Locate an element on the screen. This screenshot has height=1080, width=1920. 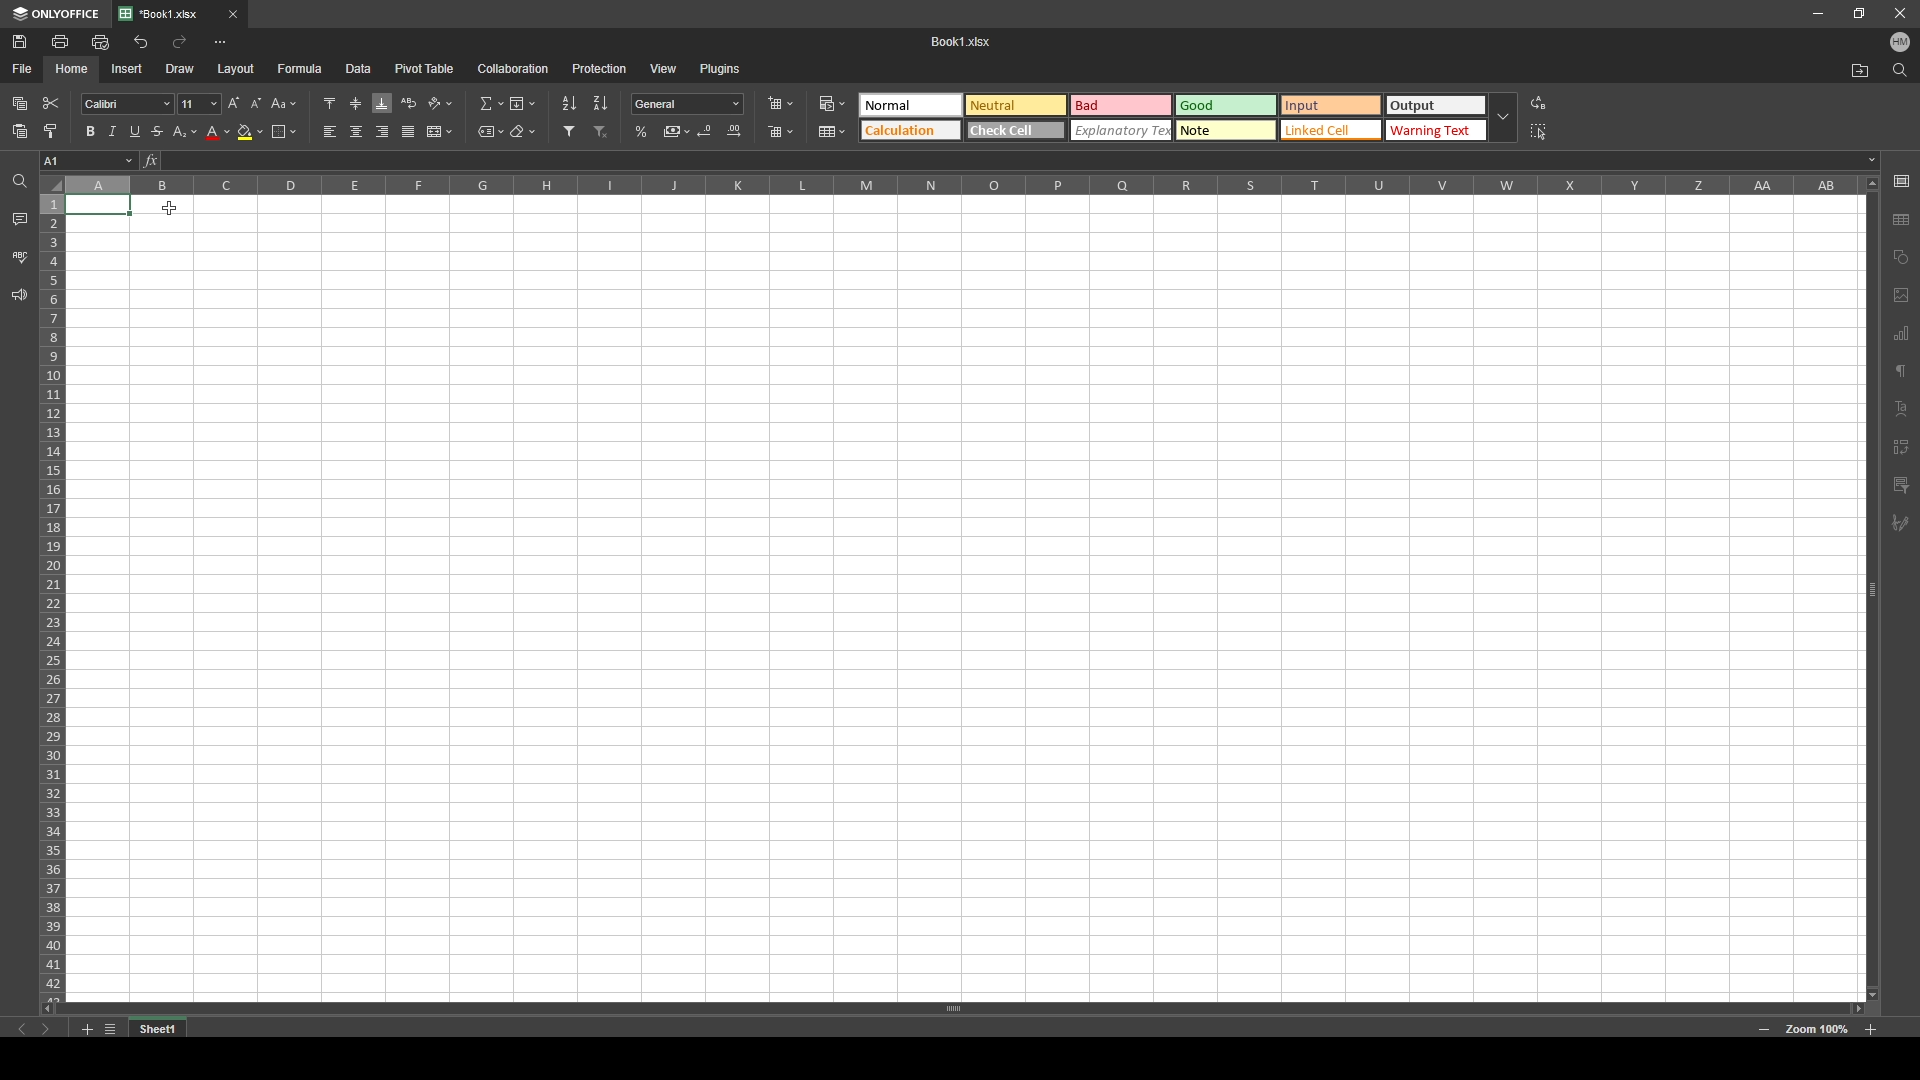
increment font size is located at coordinates (232, 104).